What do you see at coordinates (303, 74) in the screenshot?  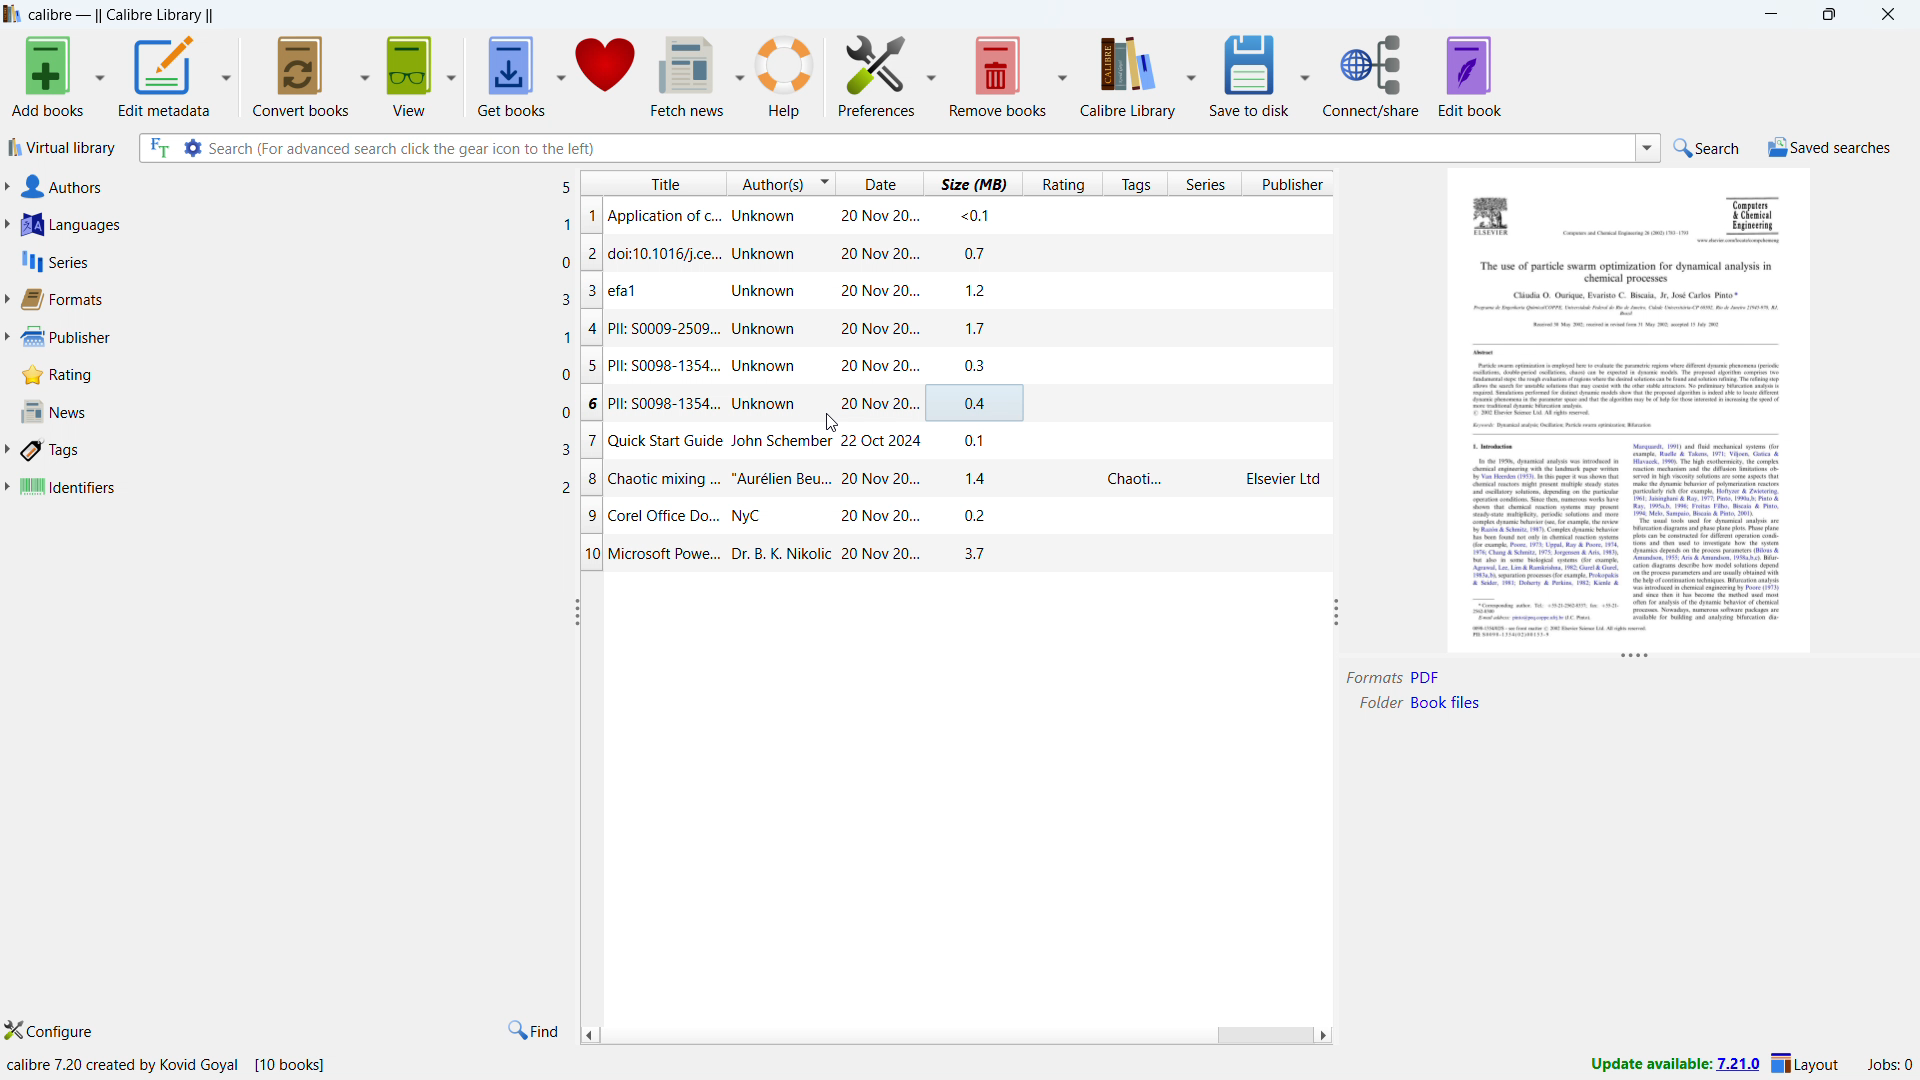 I see `convert books` at bounding box center [303, 74].